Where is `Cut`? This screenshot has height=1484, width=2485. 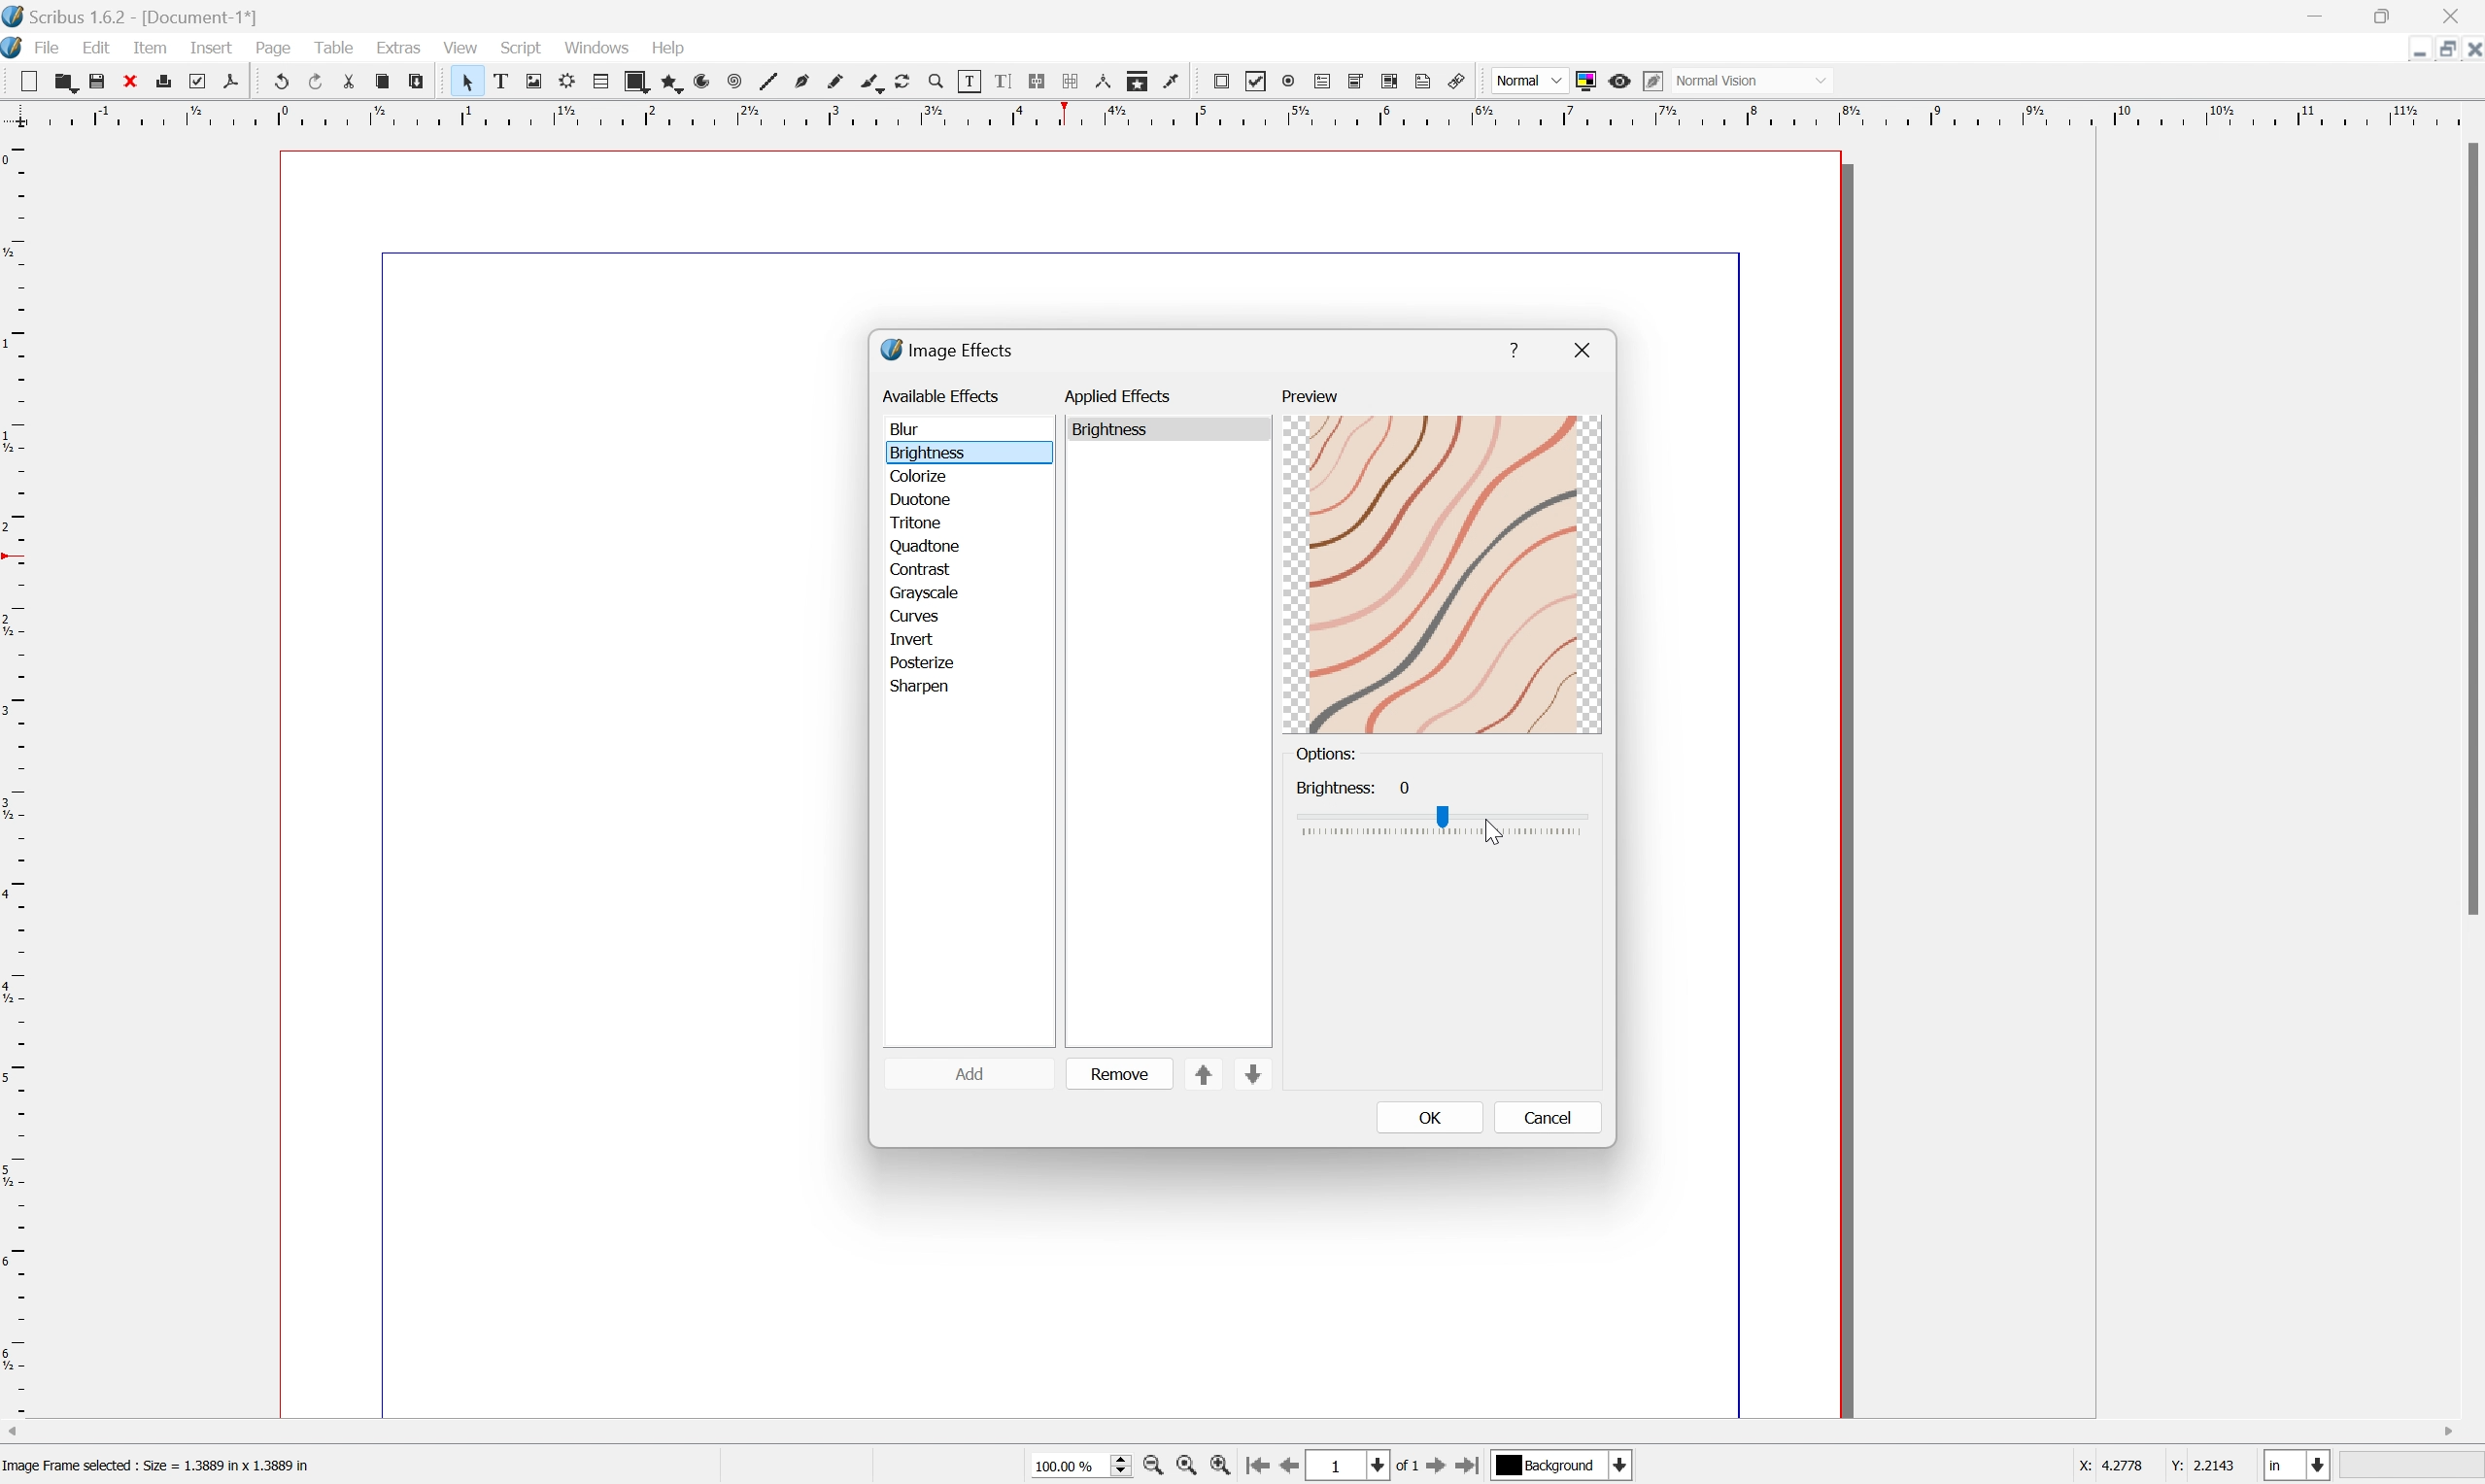
Cut is located at coordinates (348, 79).